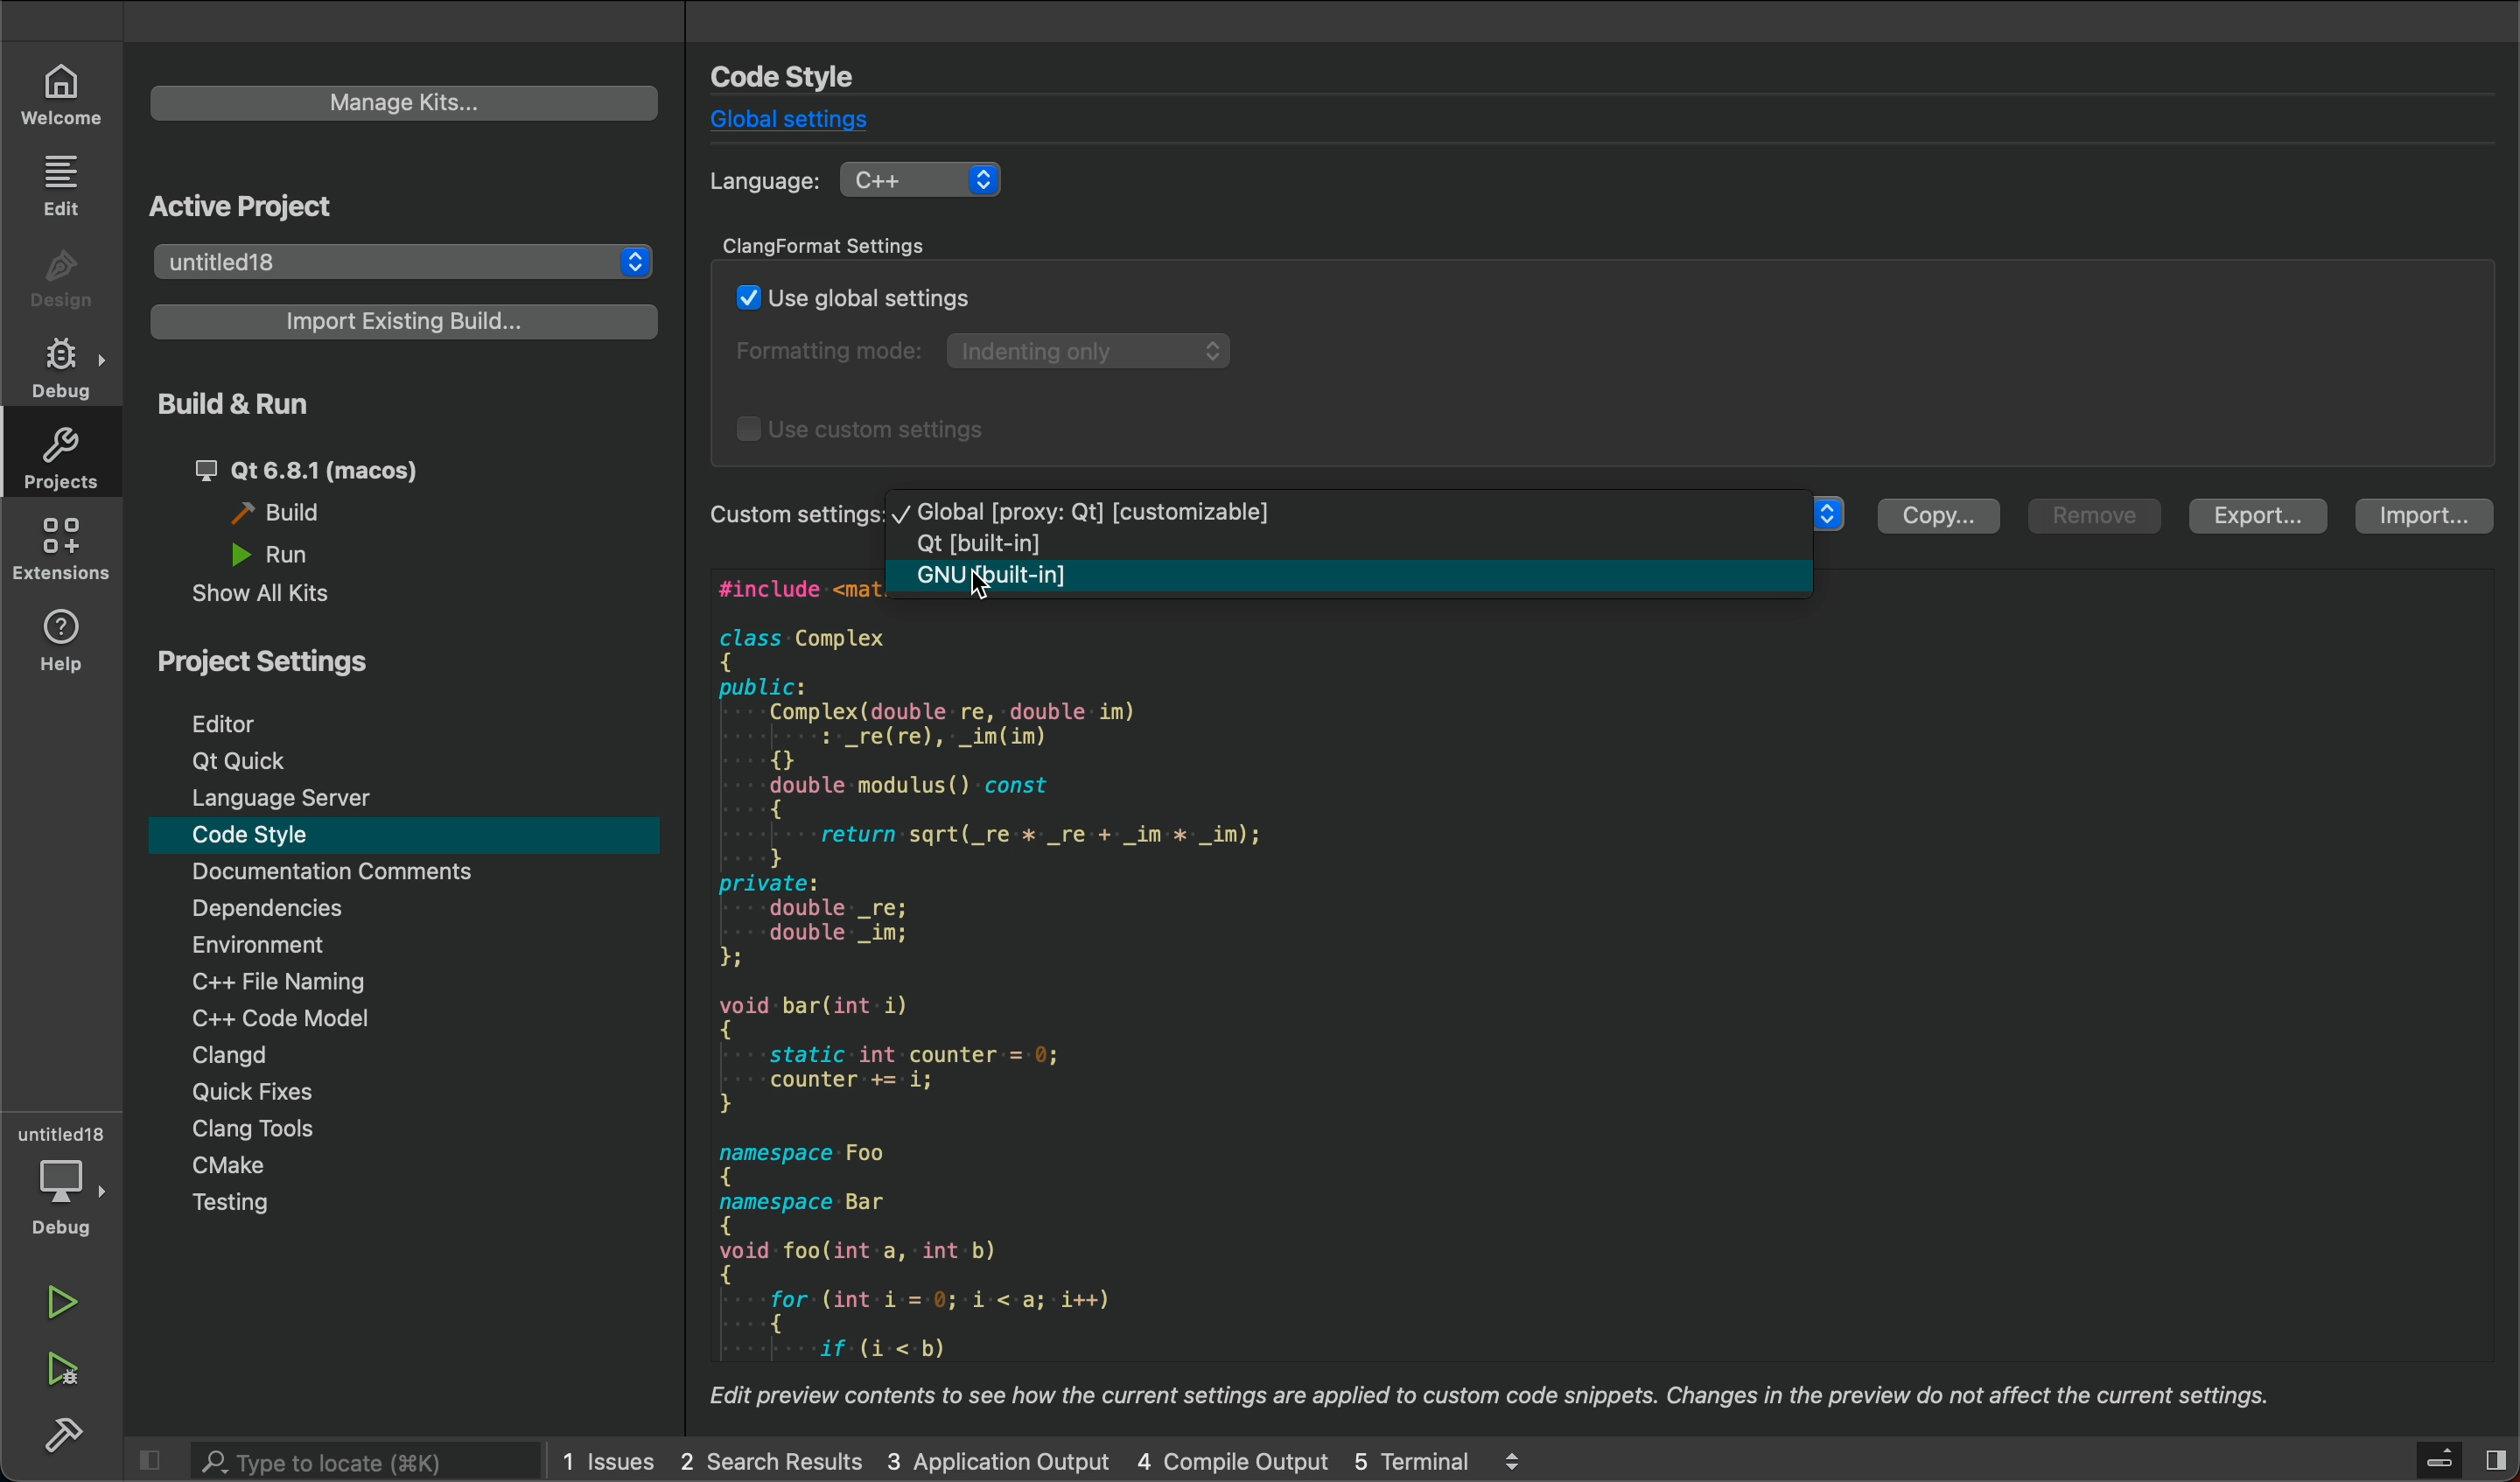 The height and width of the screenshot is (1482, 2520). I want to click on export, so click(2256, 515).